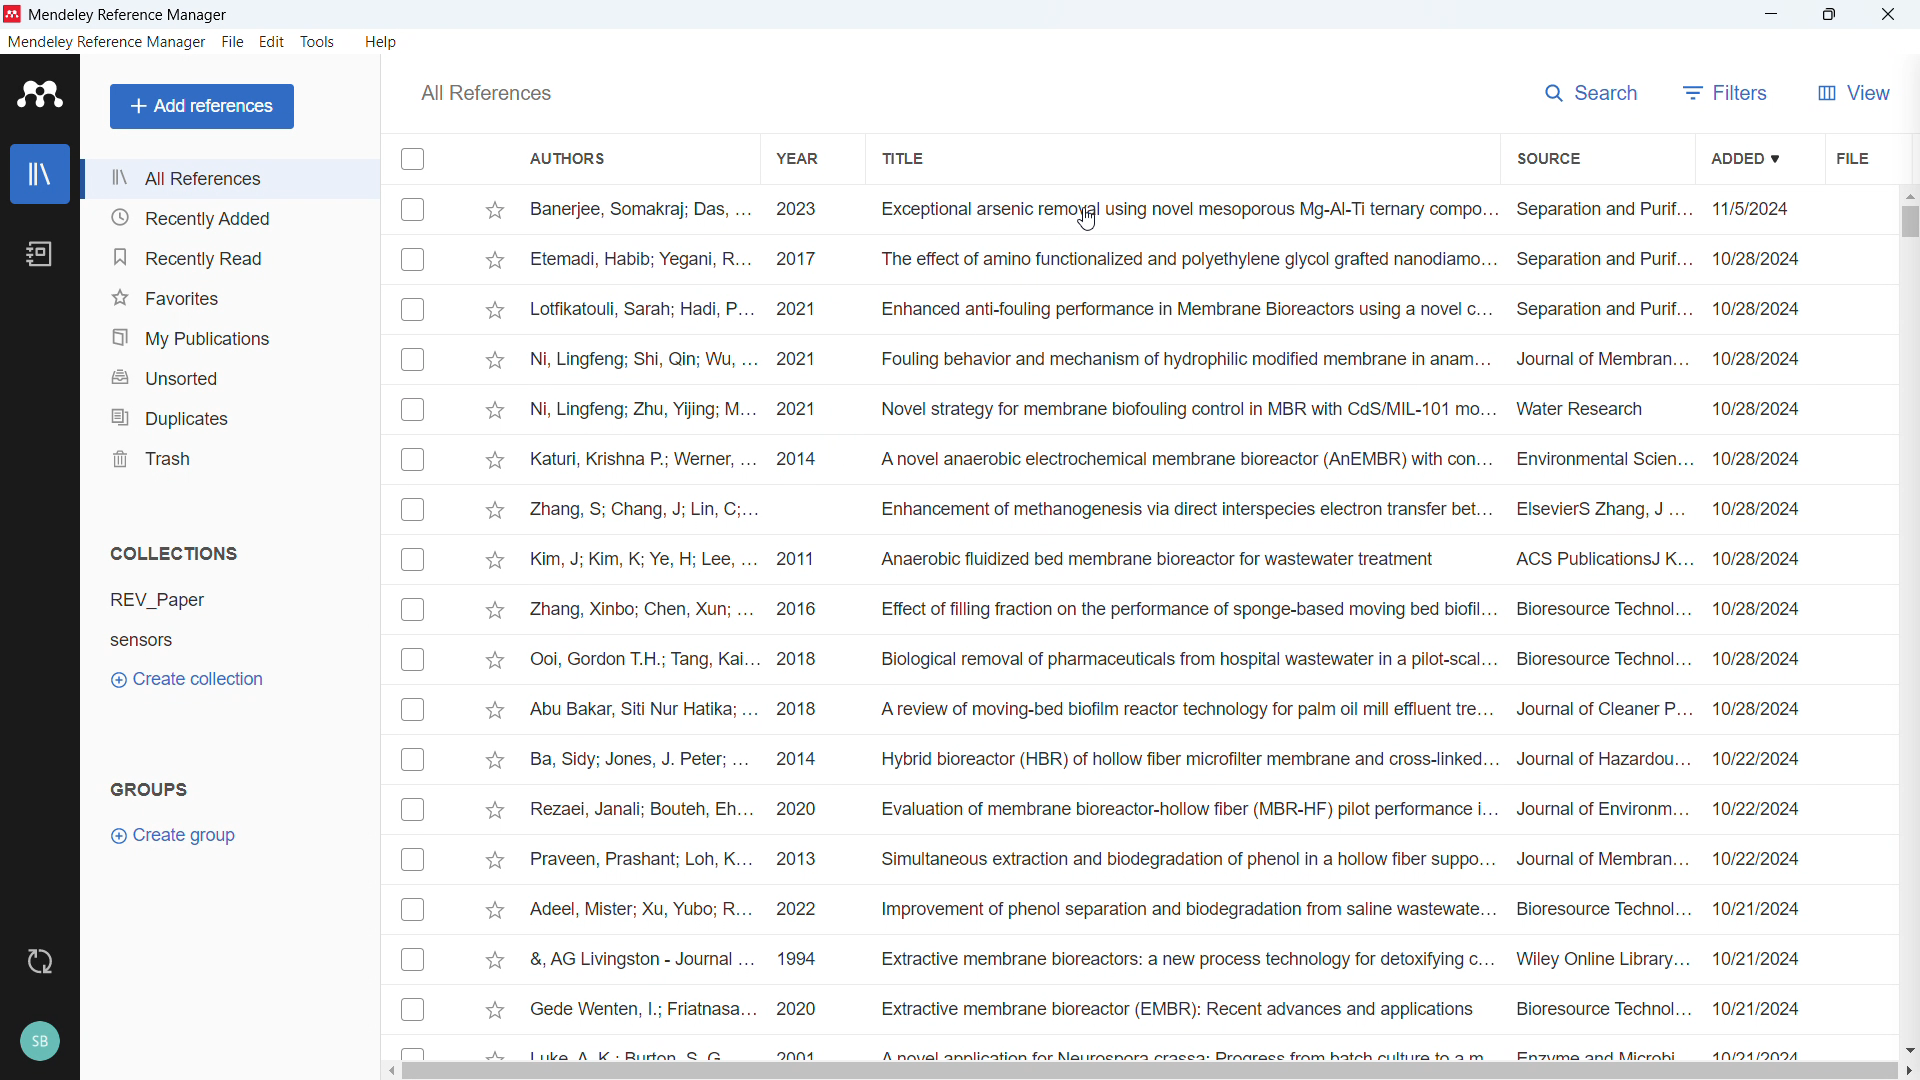  I want to click on click to starmark individual entries, so click(499, 461).